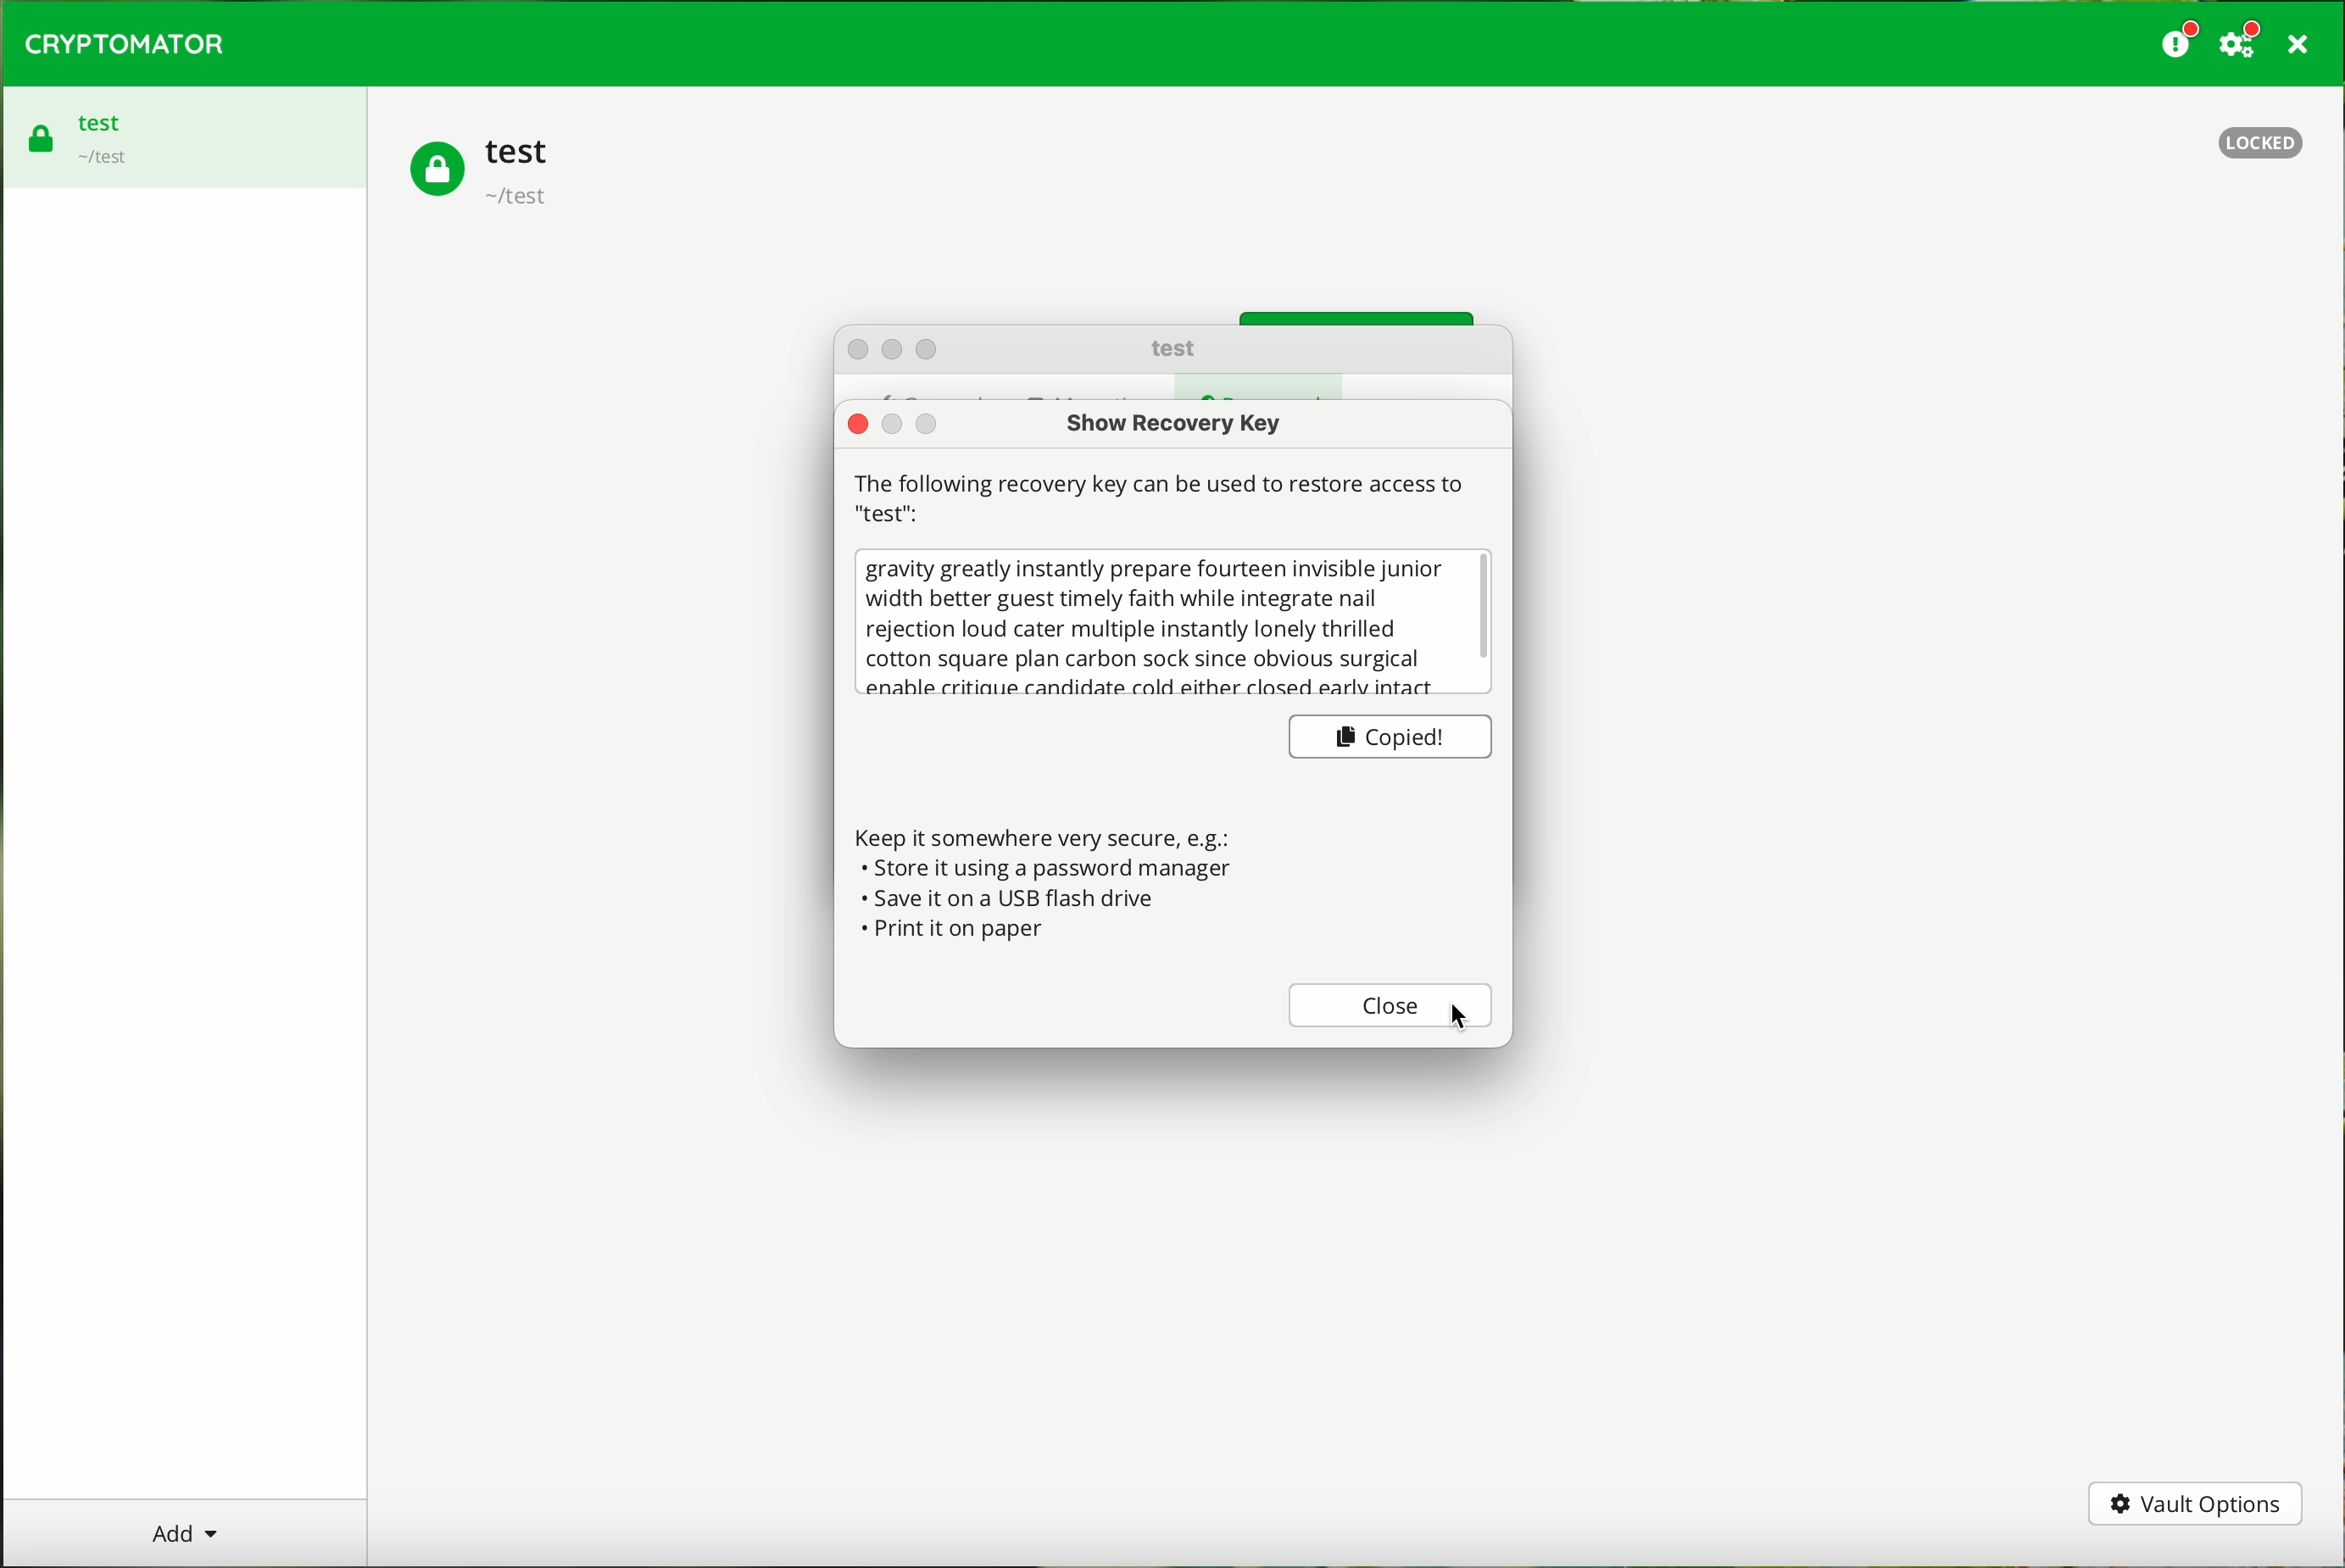 The image size is (2345, 1568). I want to click on test vault, so click(85, 131).